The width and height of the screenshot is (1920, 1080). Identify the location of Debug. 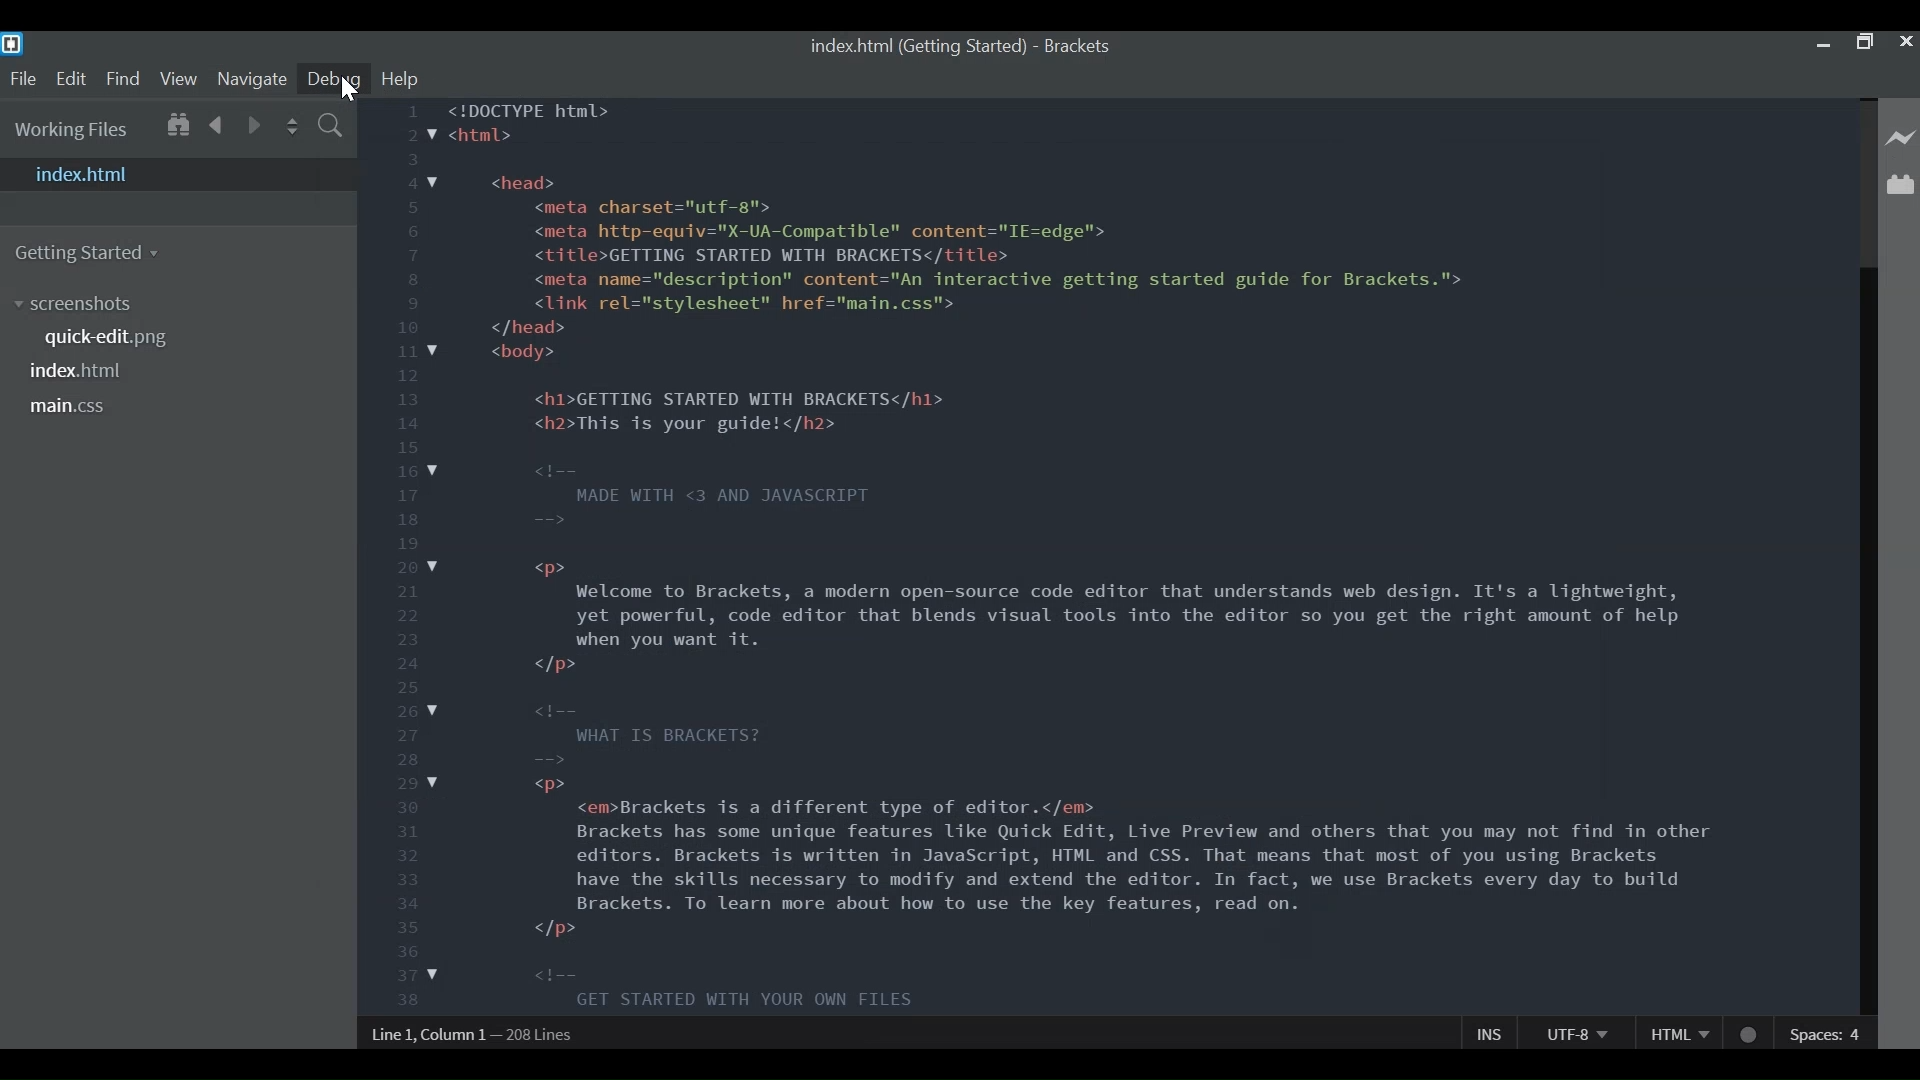
(335, 79).